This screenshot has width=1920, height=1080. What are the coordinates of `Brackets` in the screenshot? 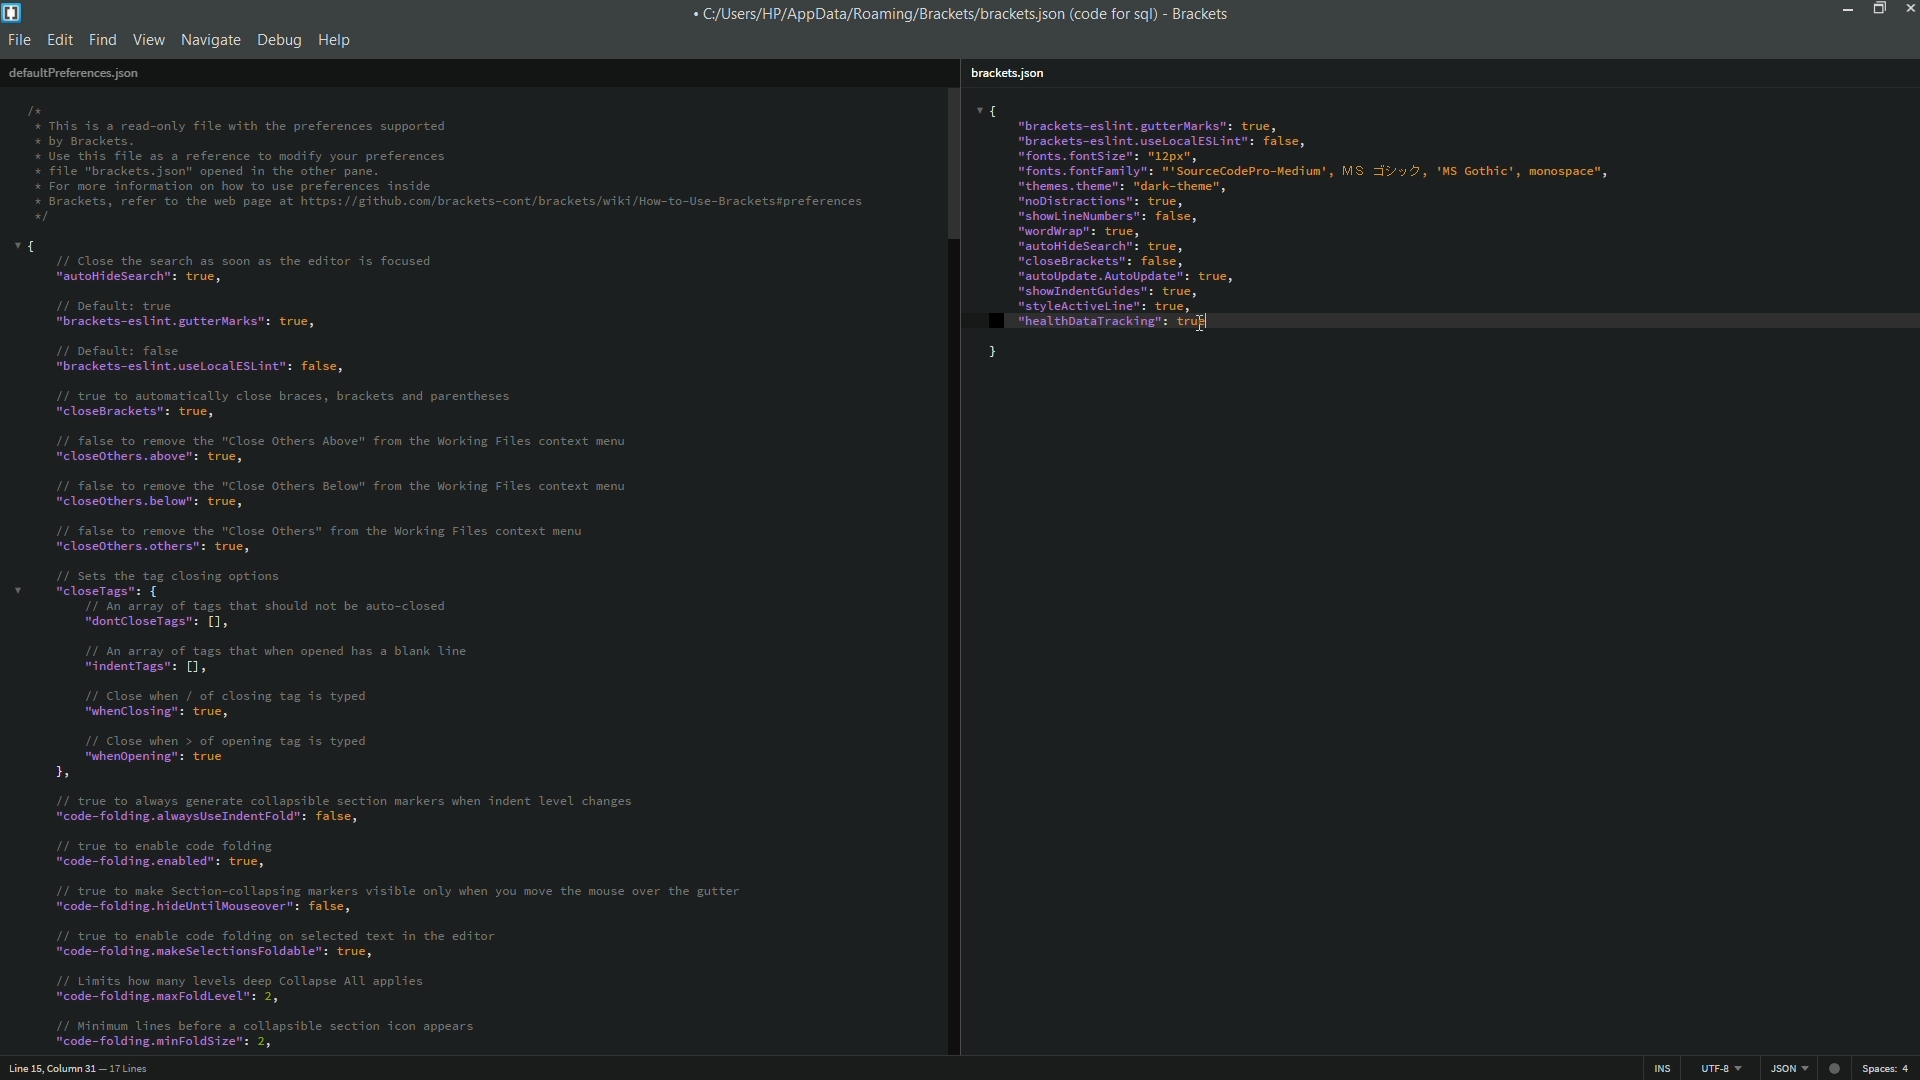 It's located at (1192, 14).